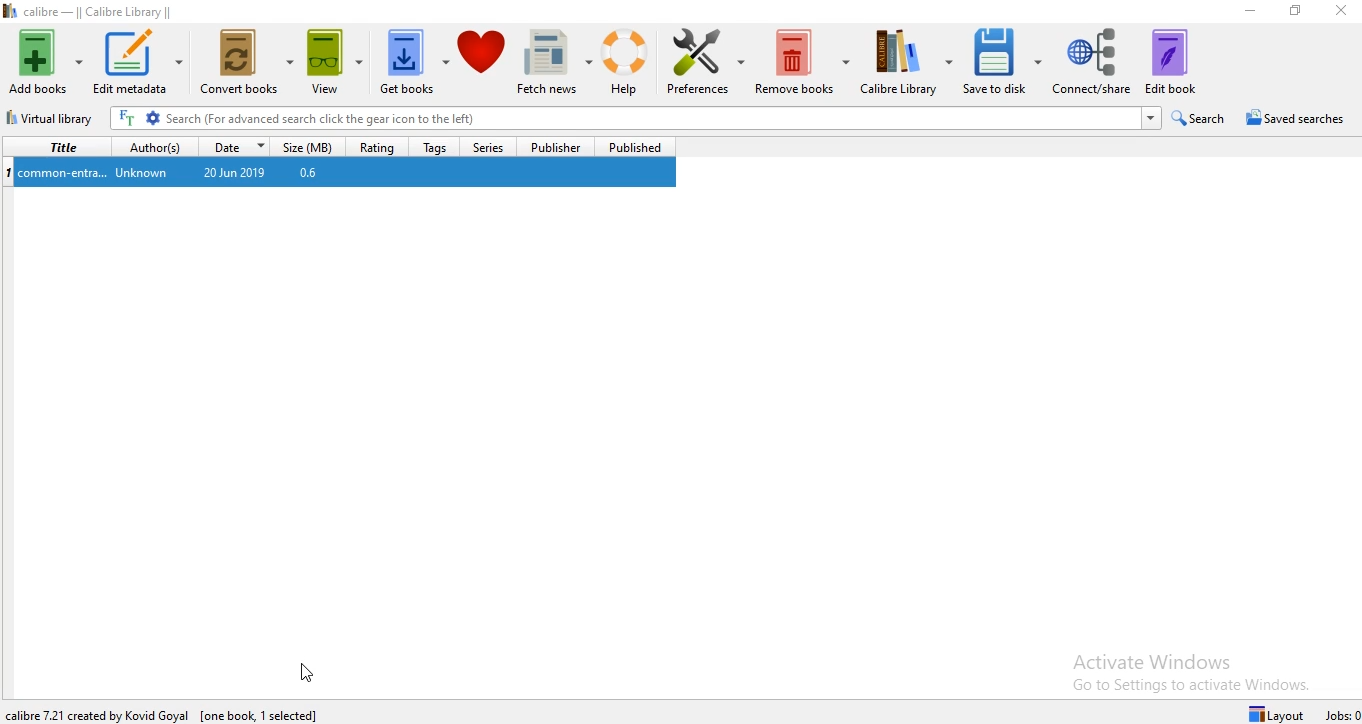 The height and width of the screenshot is (724, 1362). I want to click on Published, so click(633, 146).